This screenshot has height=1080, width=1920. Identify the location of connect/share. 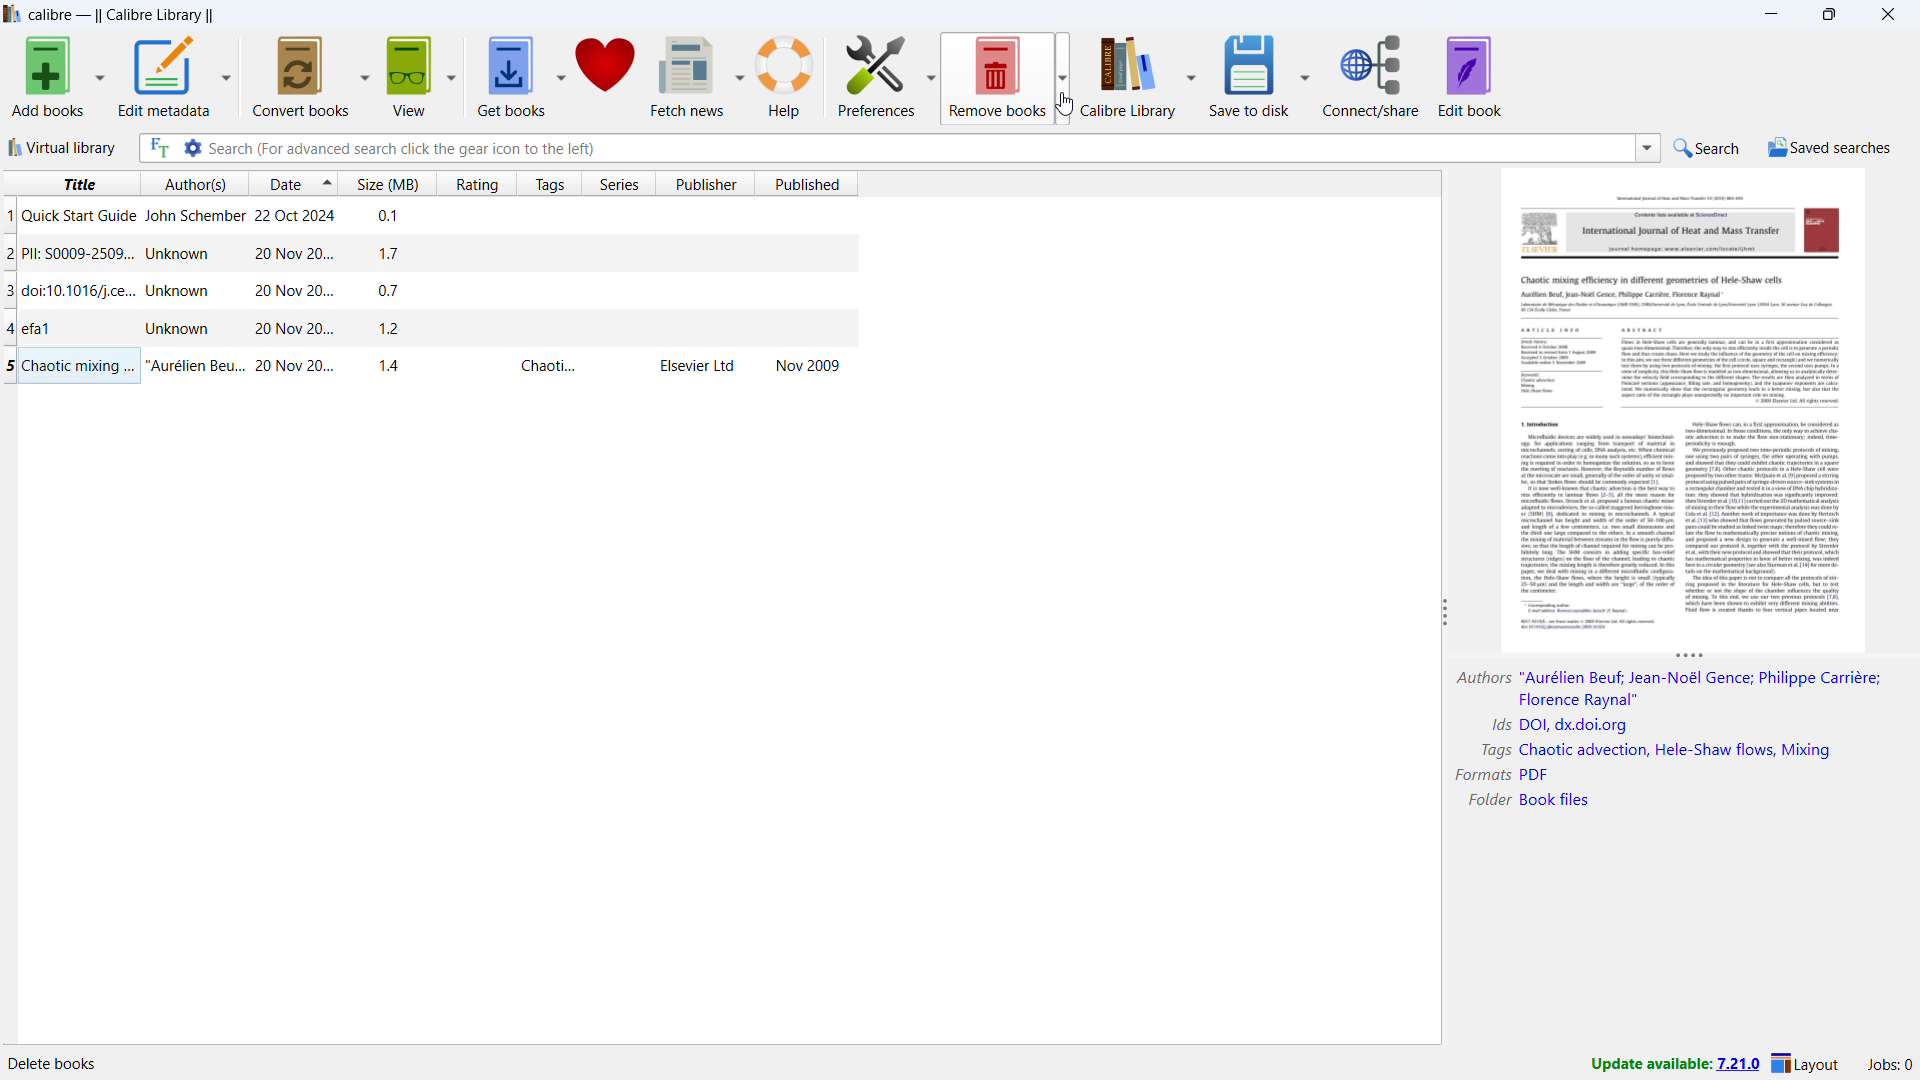
(1371, 74).